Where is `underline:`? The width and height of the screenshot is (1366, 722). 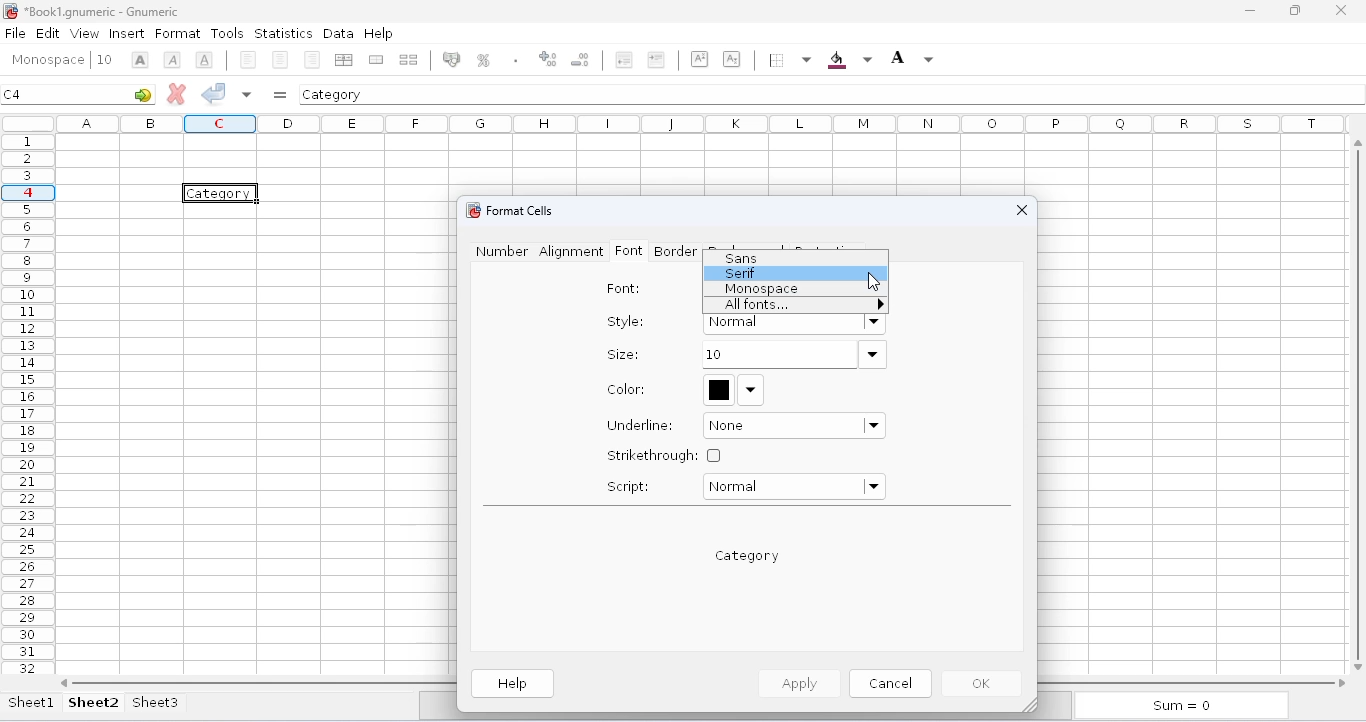 underline: is located at coordinates (641, 425).